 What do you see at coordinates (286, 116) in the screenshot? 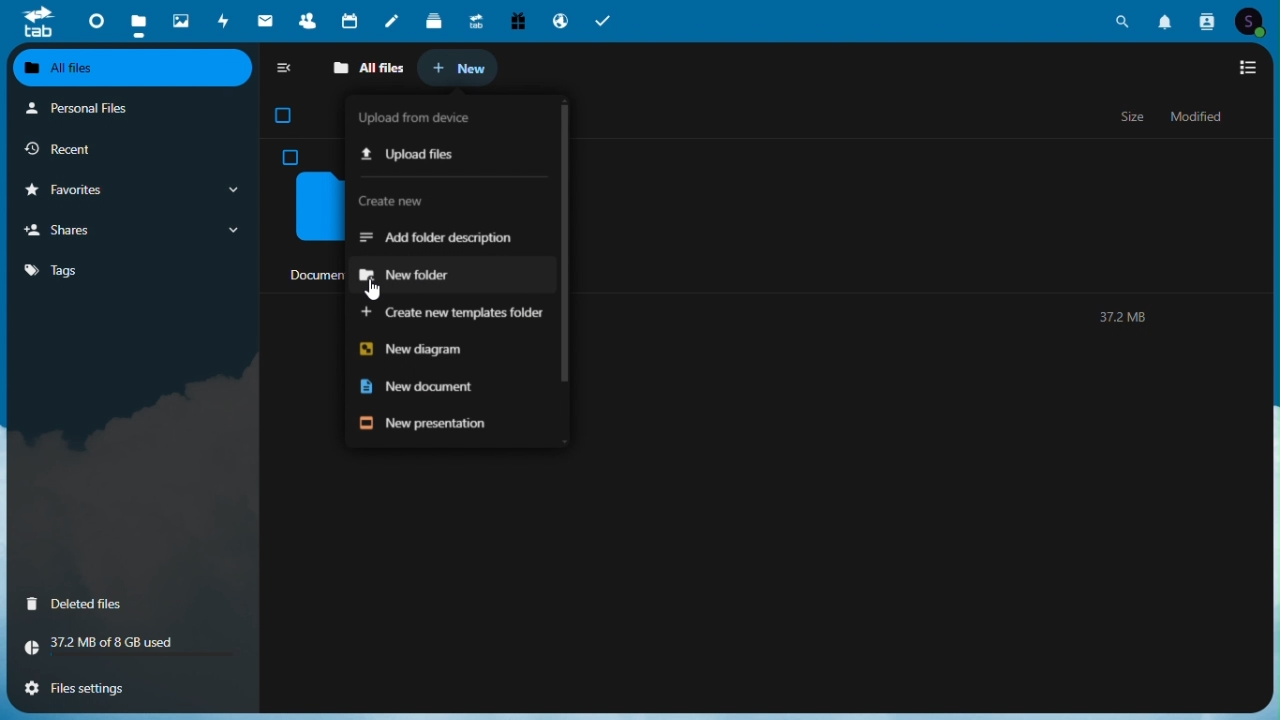
I see `checkbox` at bounding box center [286, 116].